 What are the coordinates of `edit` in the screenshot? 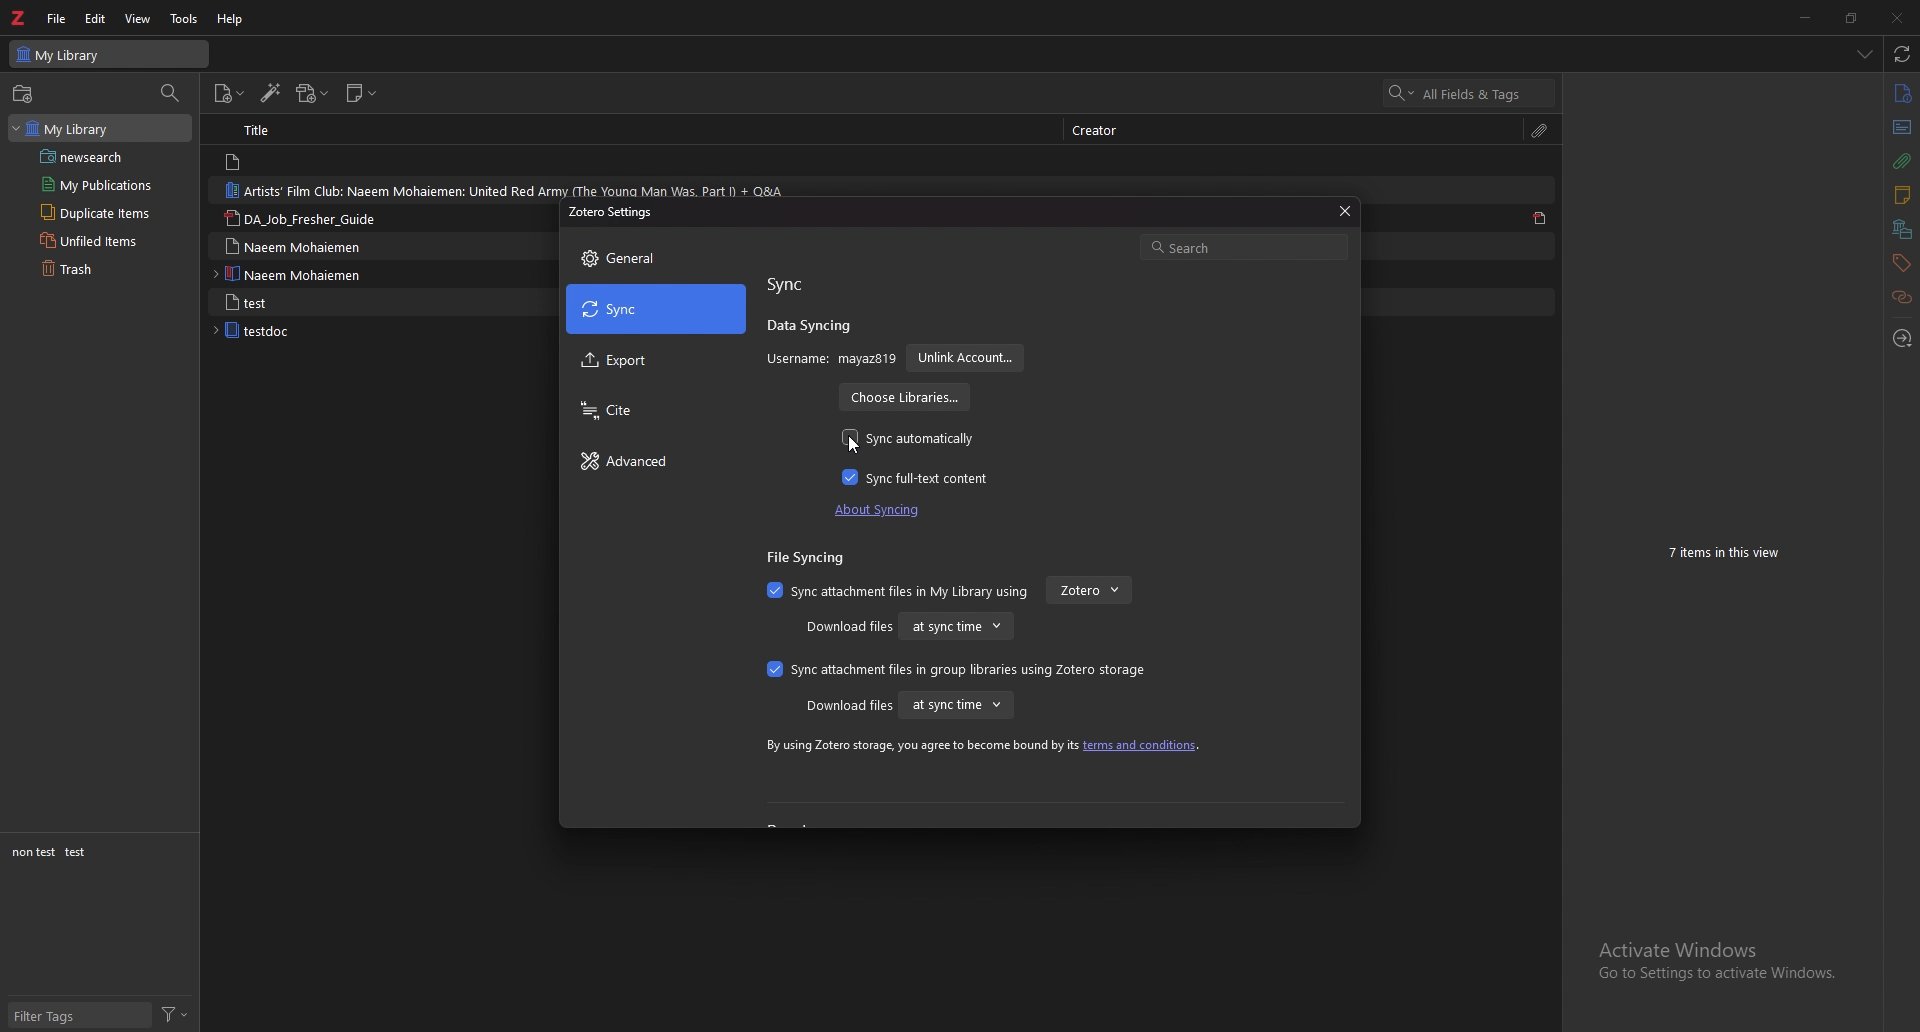 It's located at (96, 18).